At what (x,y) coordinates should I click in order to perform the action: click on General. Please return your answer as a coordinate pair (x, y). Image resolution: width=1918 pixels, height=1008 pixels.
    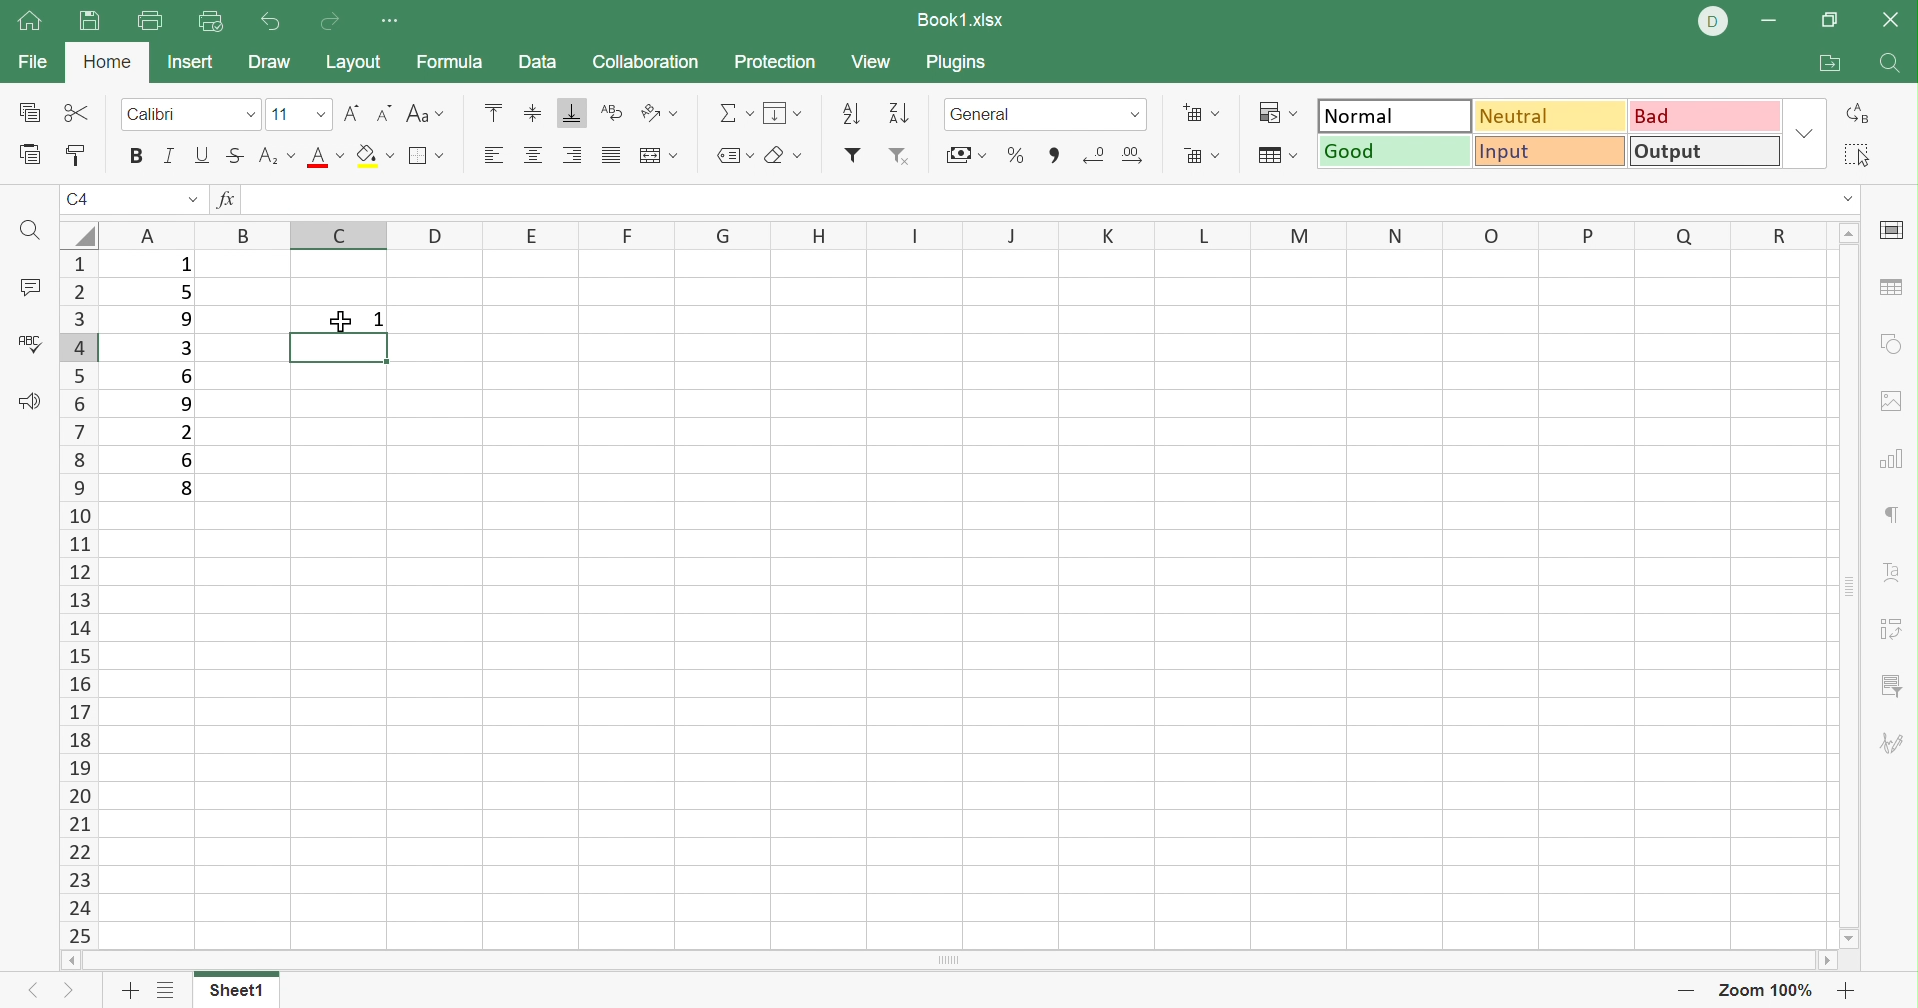
    Looking at the image, I should click on (985, 114).